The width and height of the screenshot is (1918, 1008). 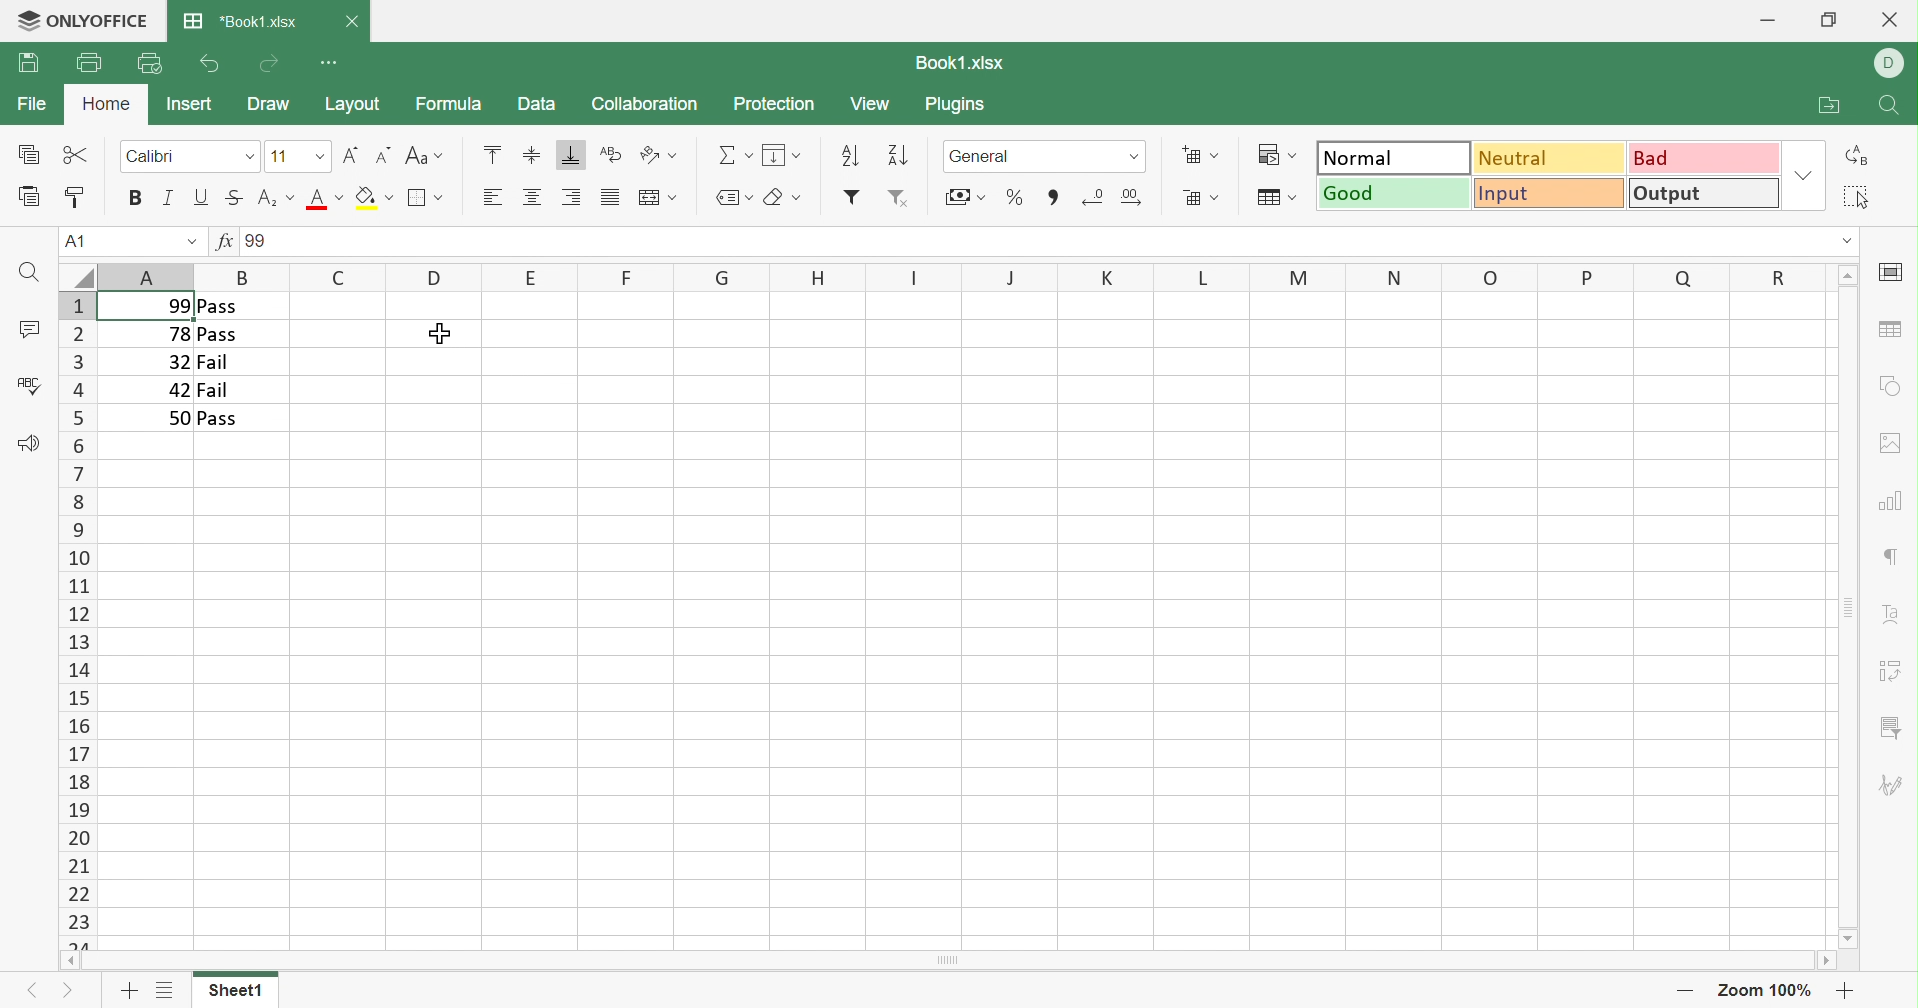 I want to click on Find, so click(x=1886, y=108).